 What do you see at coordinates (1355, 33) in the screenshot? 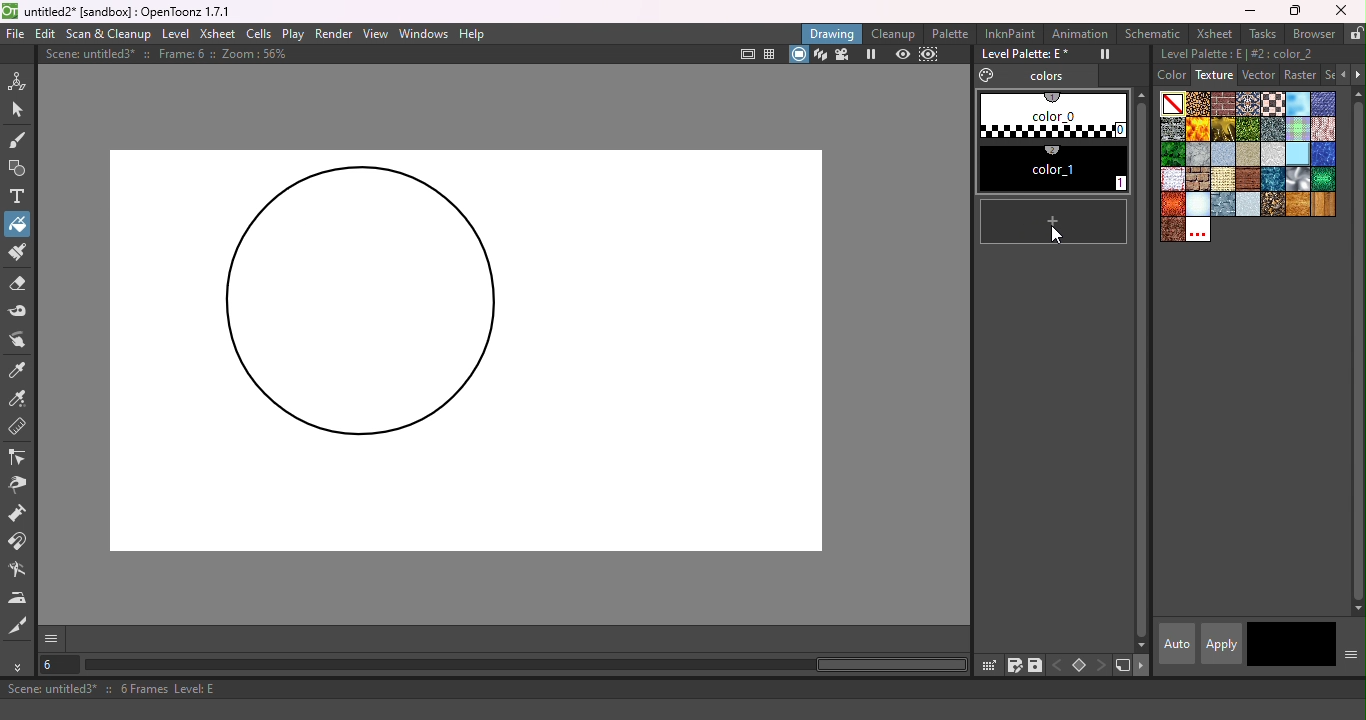
I see `Lock rooms tab` at bounding box center [1355, 33].